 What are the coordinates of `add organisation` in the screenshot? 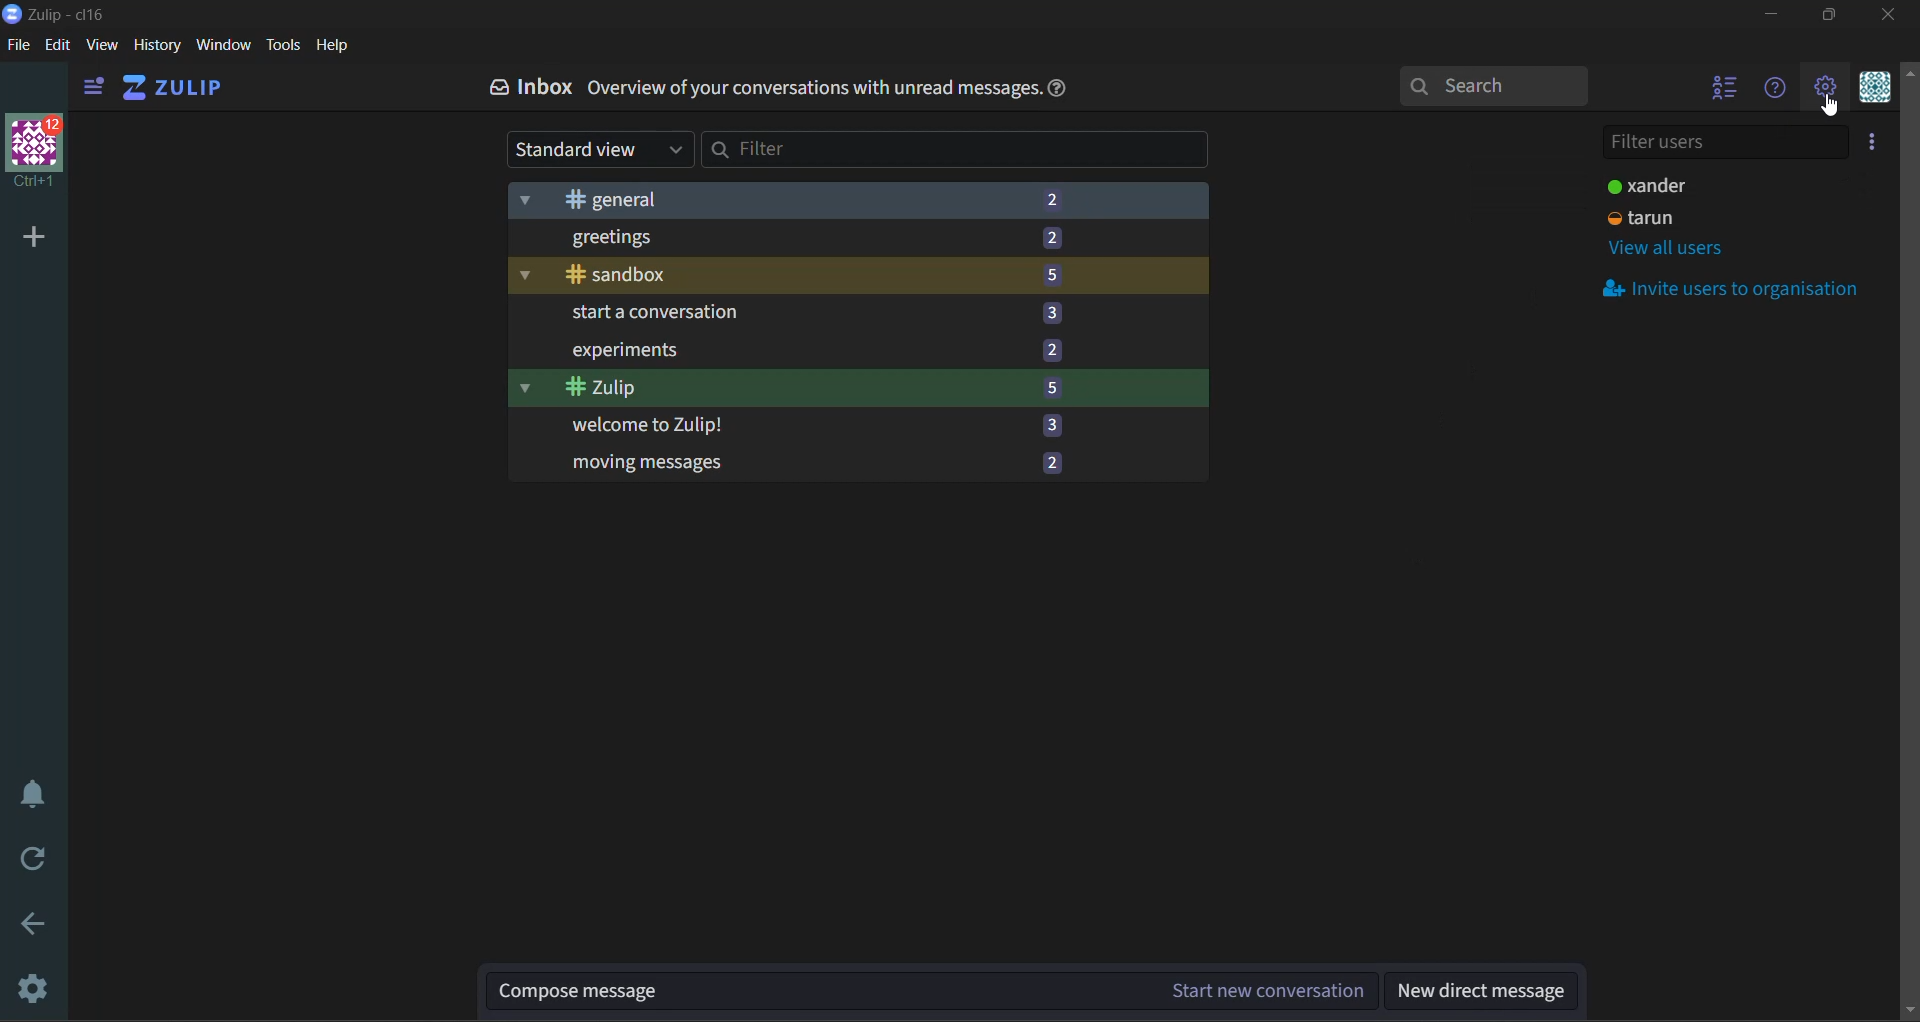 It's located at (30, 237).